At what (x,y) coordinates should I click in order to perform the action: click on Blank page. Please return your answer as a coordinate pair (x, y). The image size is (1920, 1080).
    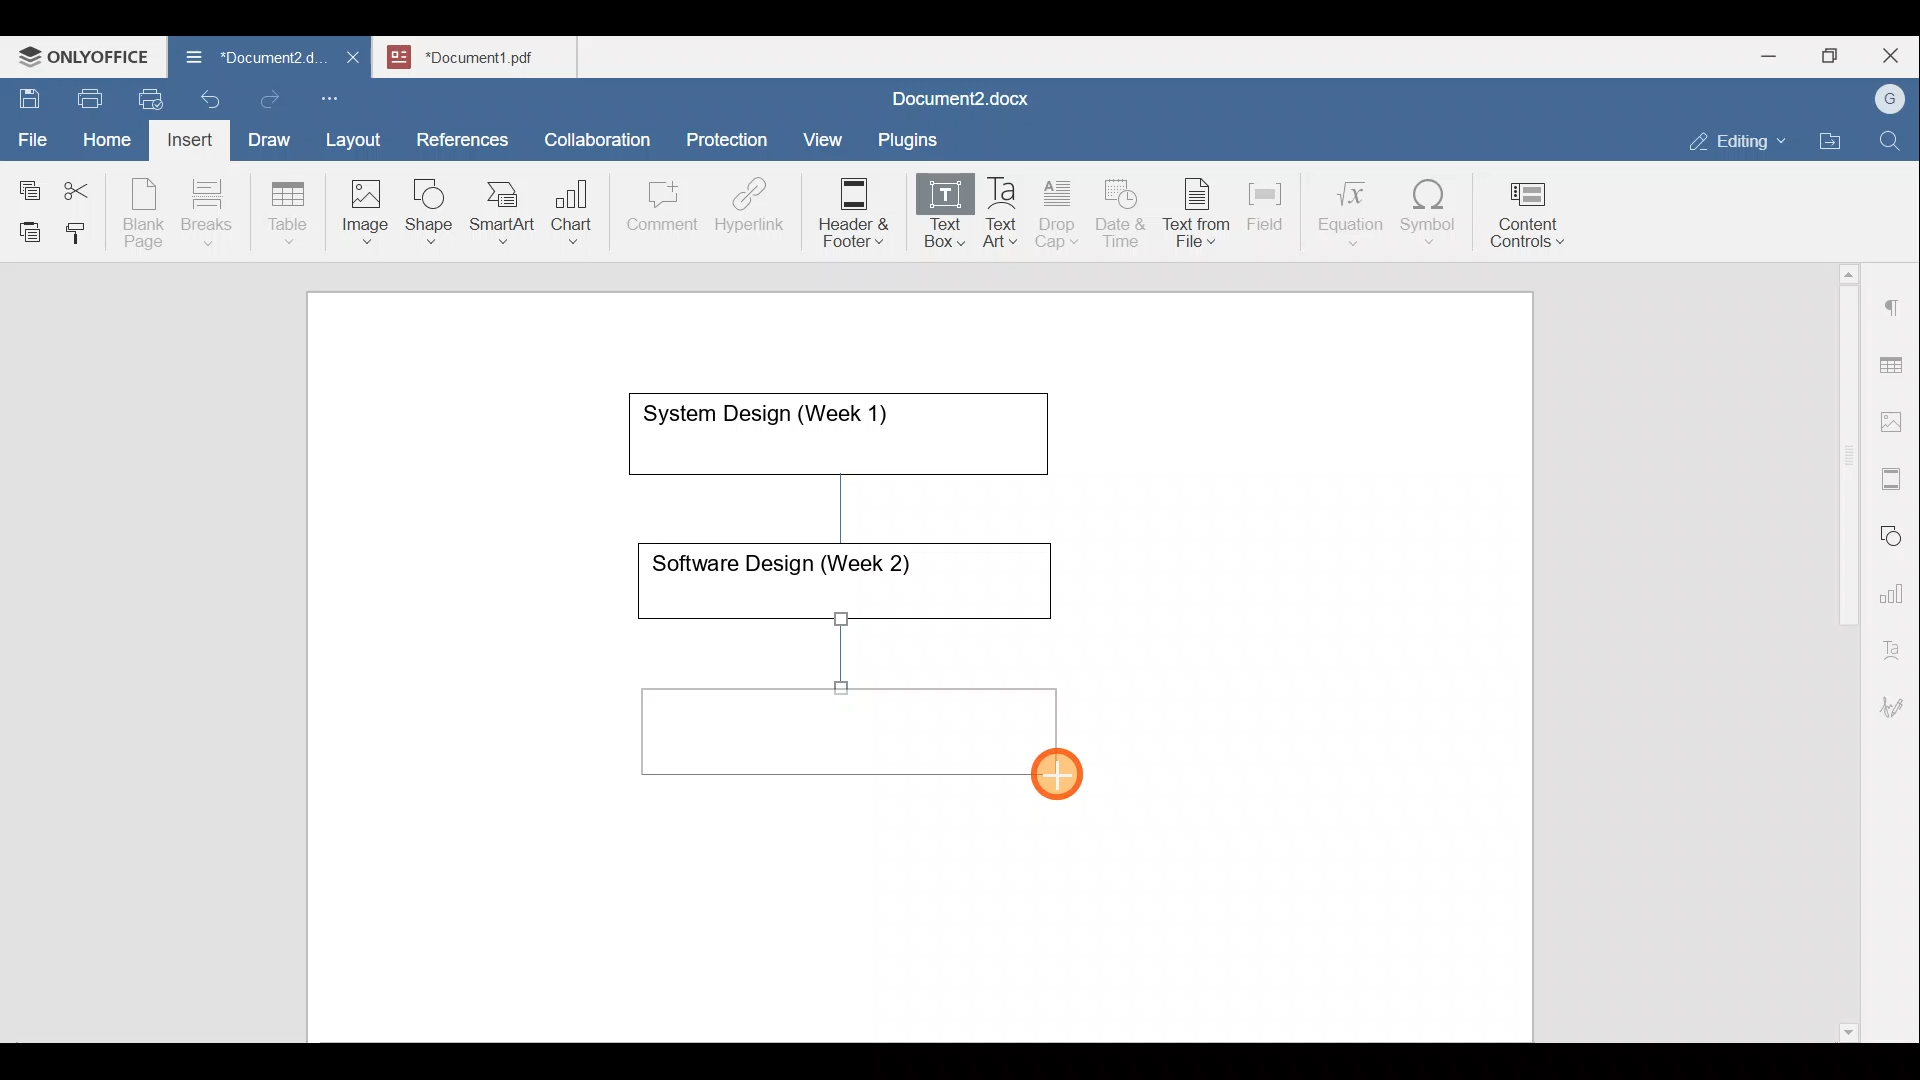
    Looking at the image, I should click on (146, 213).